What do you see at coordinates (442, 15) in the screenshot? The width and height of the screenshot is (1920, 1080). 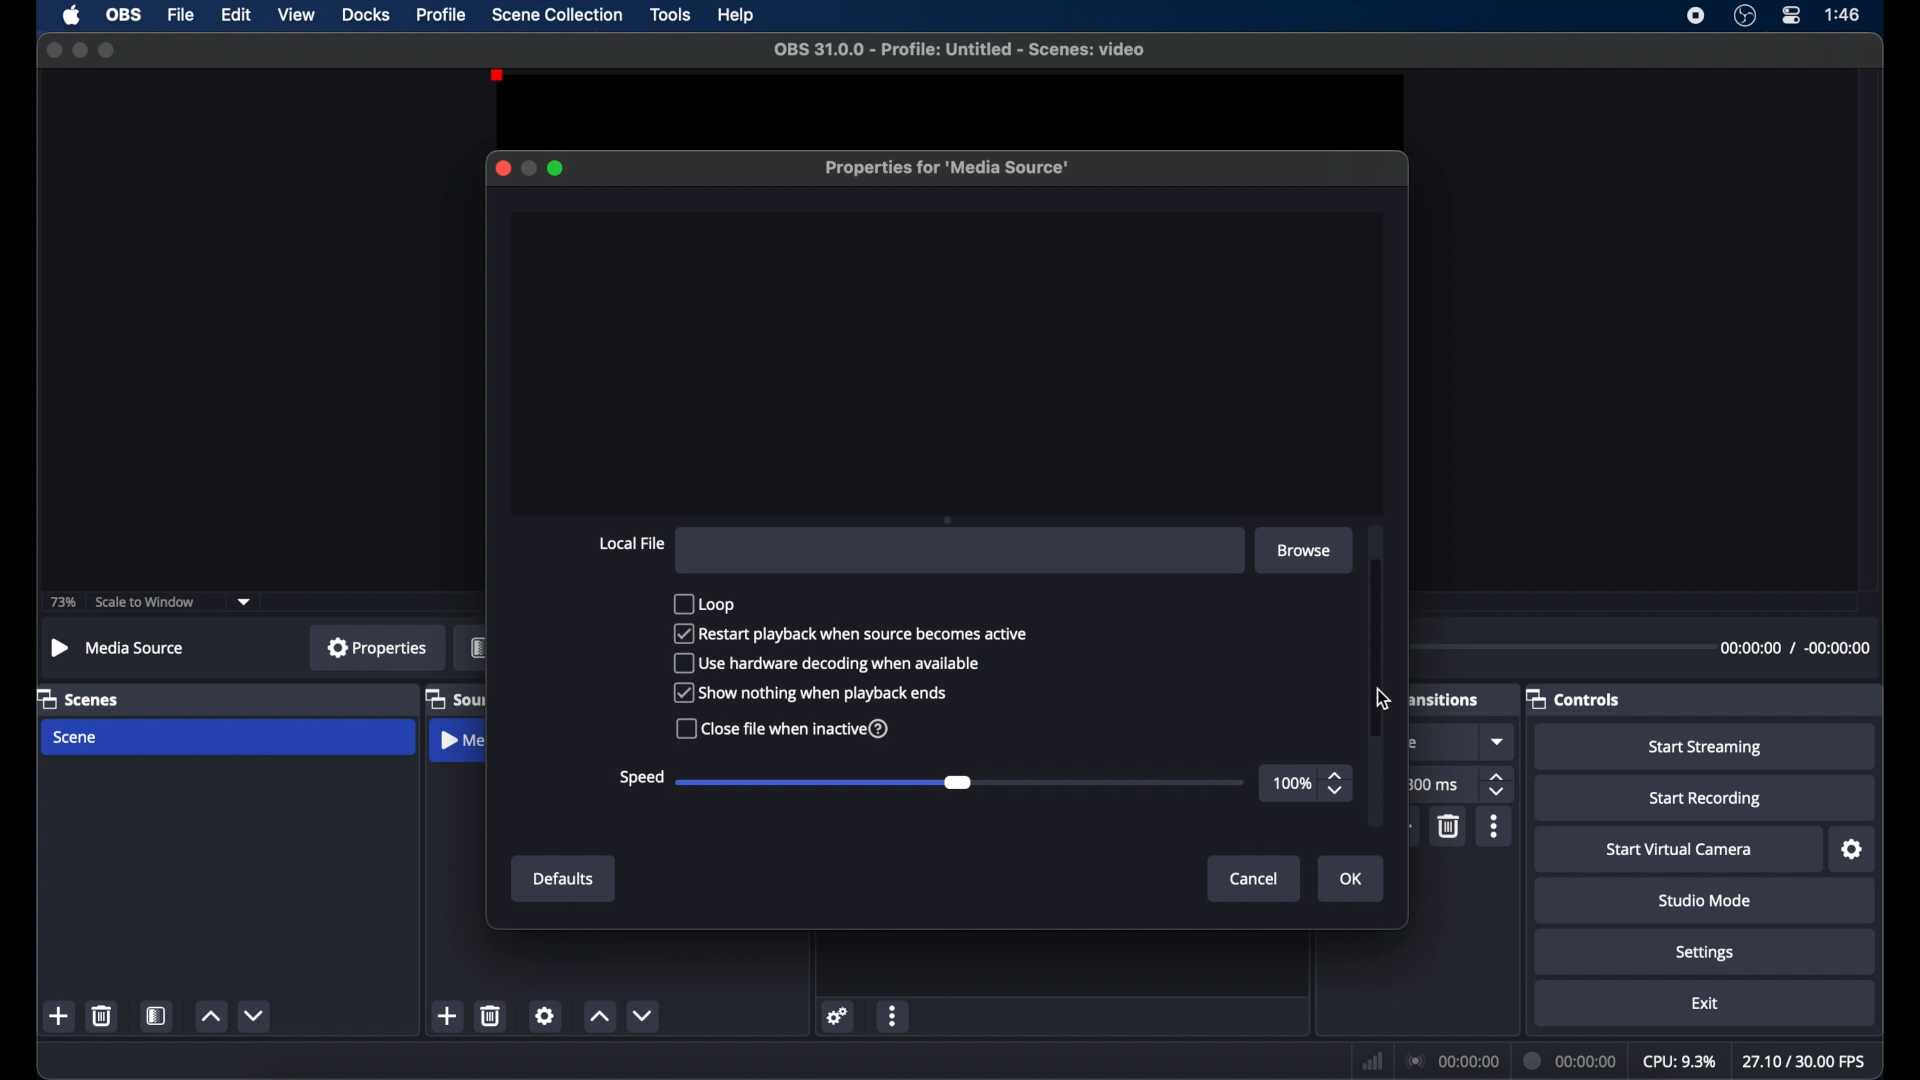 I see `profile` at bounding box center [442, 15].